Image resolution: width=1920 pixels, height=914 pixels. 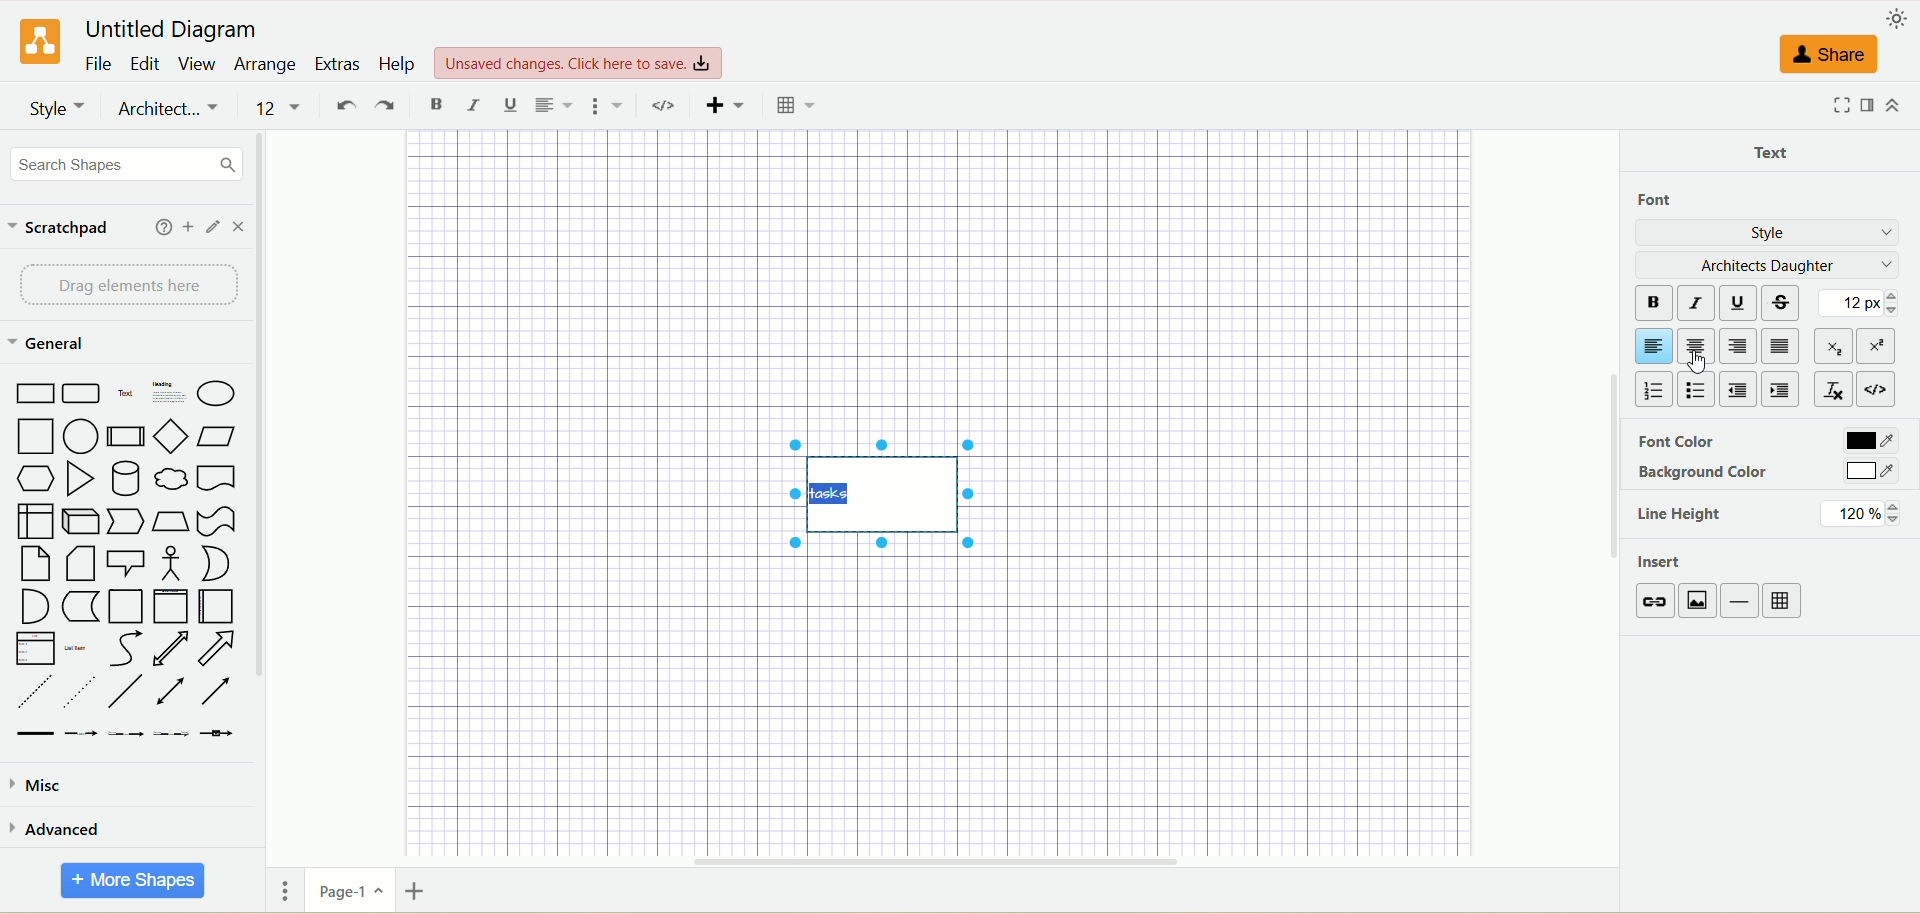 I want to click on Unsaved Changes. Click here to save., so click(x=579, y=64).